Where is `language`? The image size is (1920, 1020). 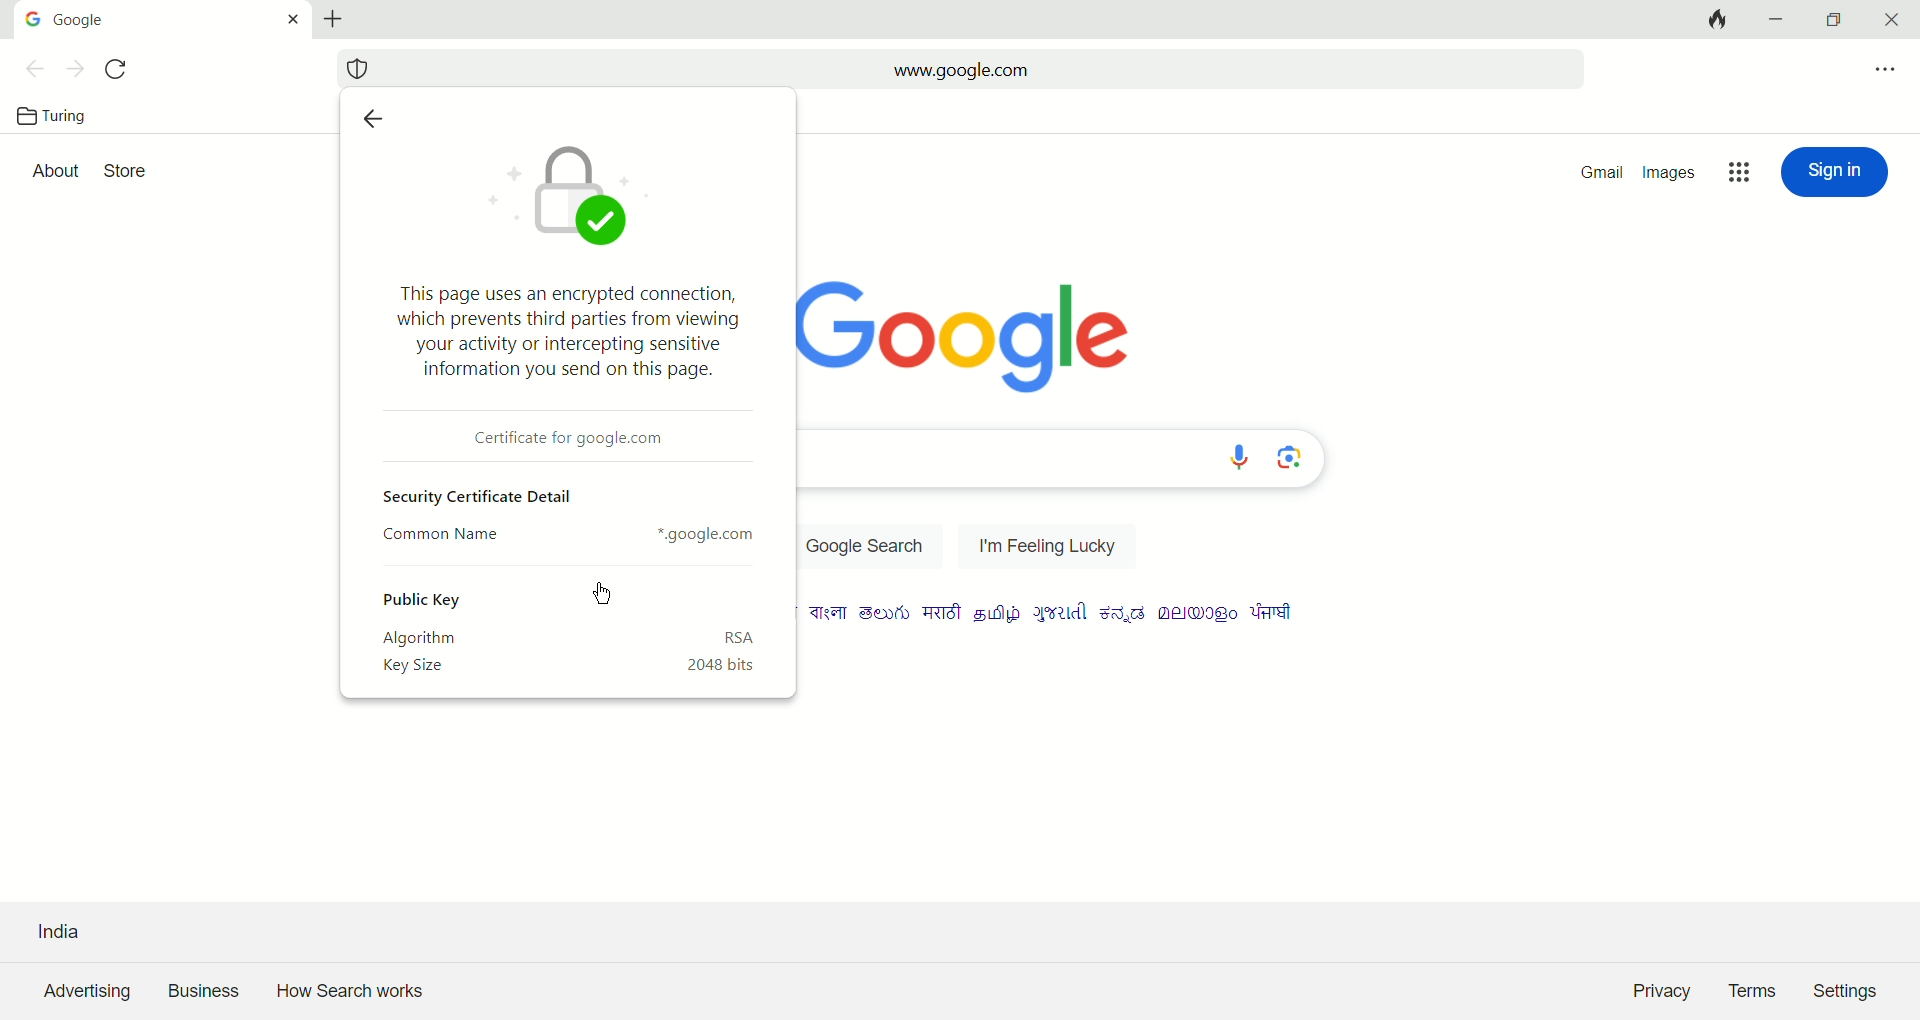
language is located at coordinates (997, 615).